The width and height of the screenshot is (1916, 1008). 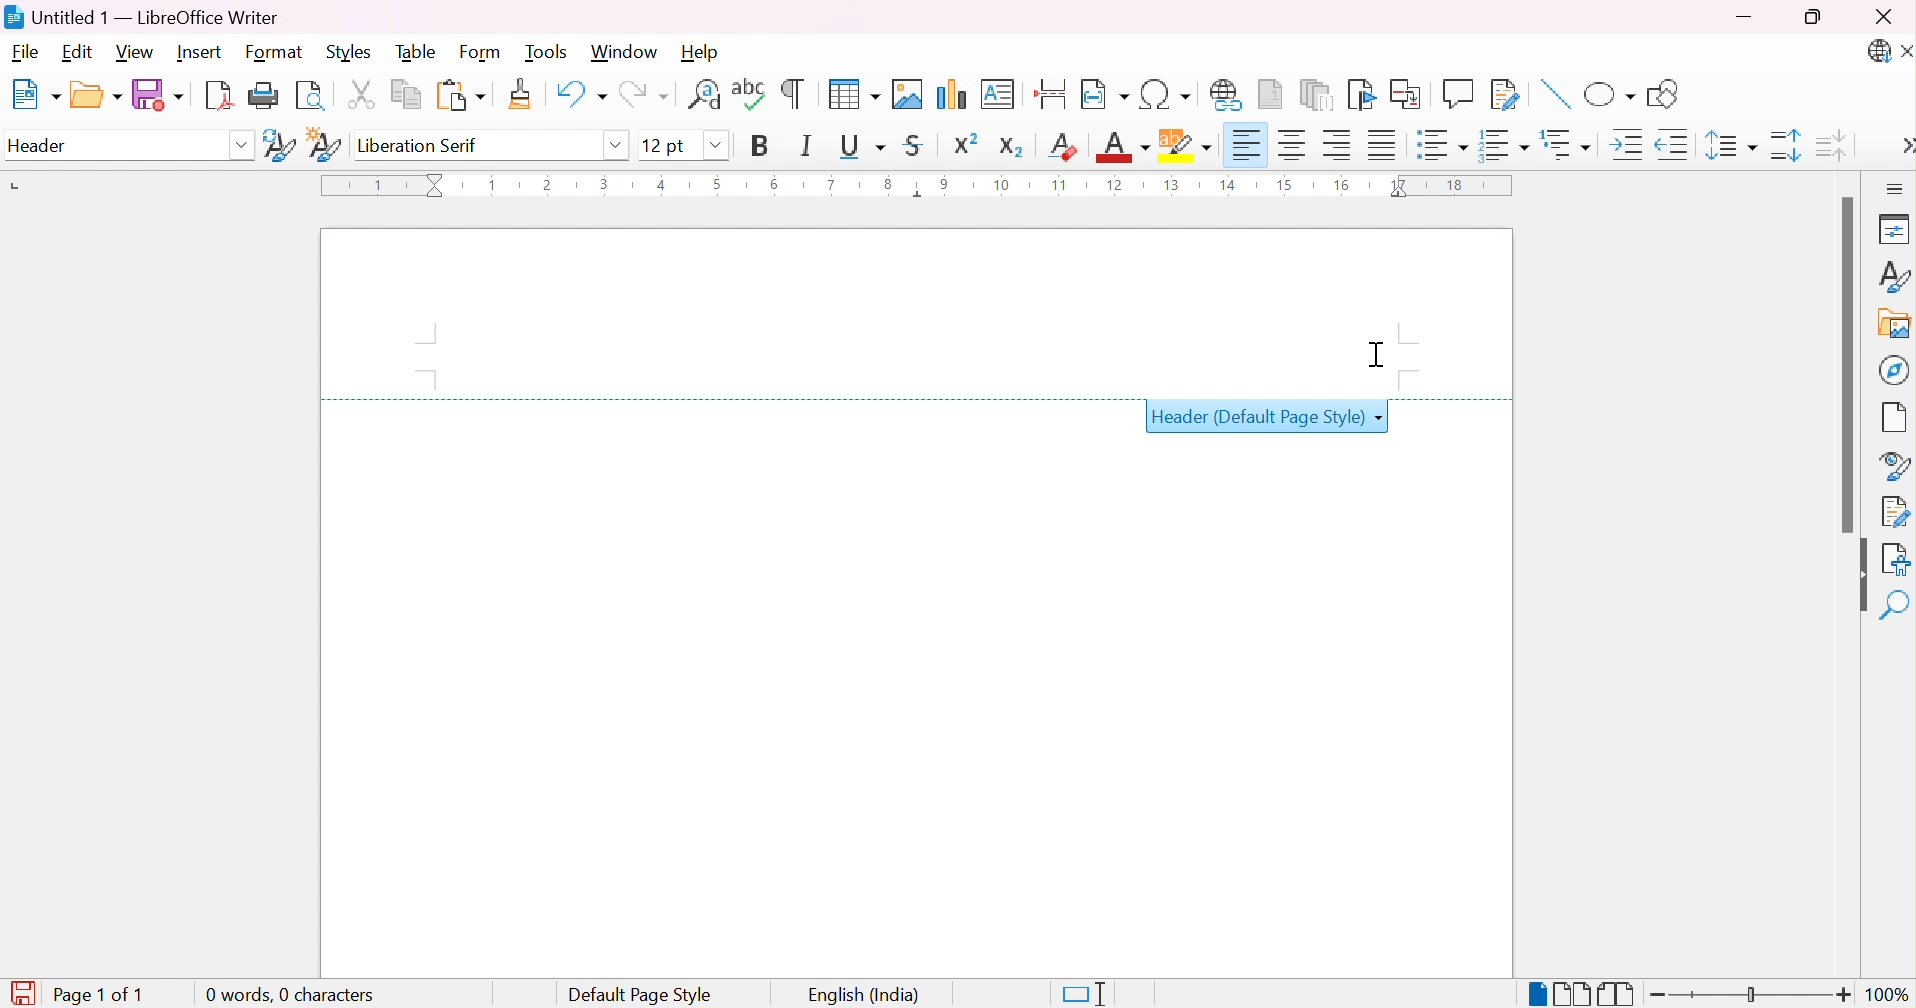 I want to click on Update selected style, so click(x=278, y=146).